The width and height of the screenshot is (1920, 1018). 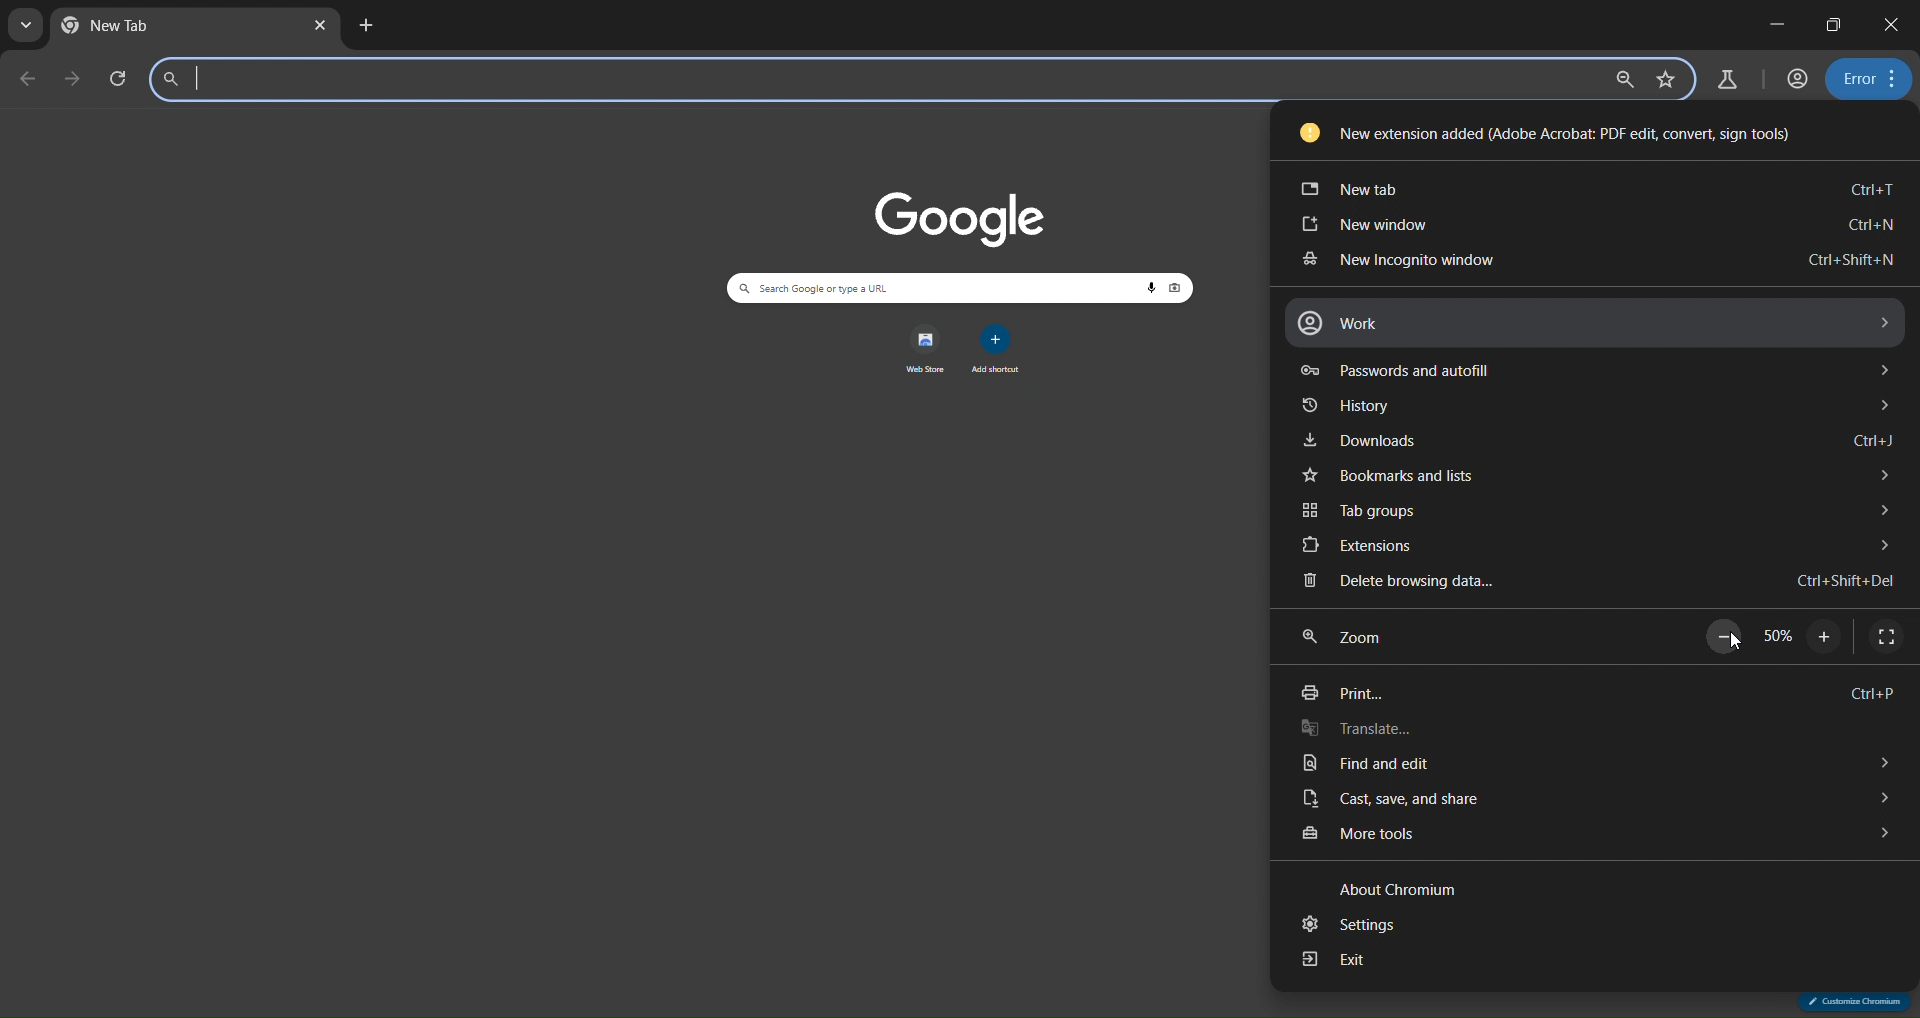 What do you see at coordinates (1360, 924) in the screenshot?
I see `settings` at bounding box center [1360, 924].